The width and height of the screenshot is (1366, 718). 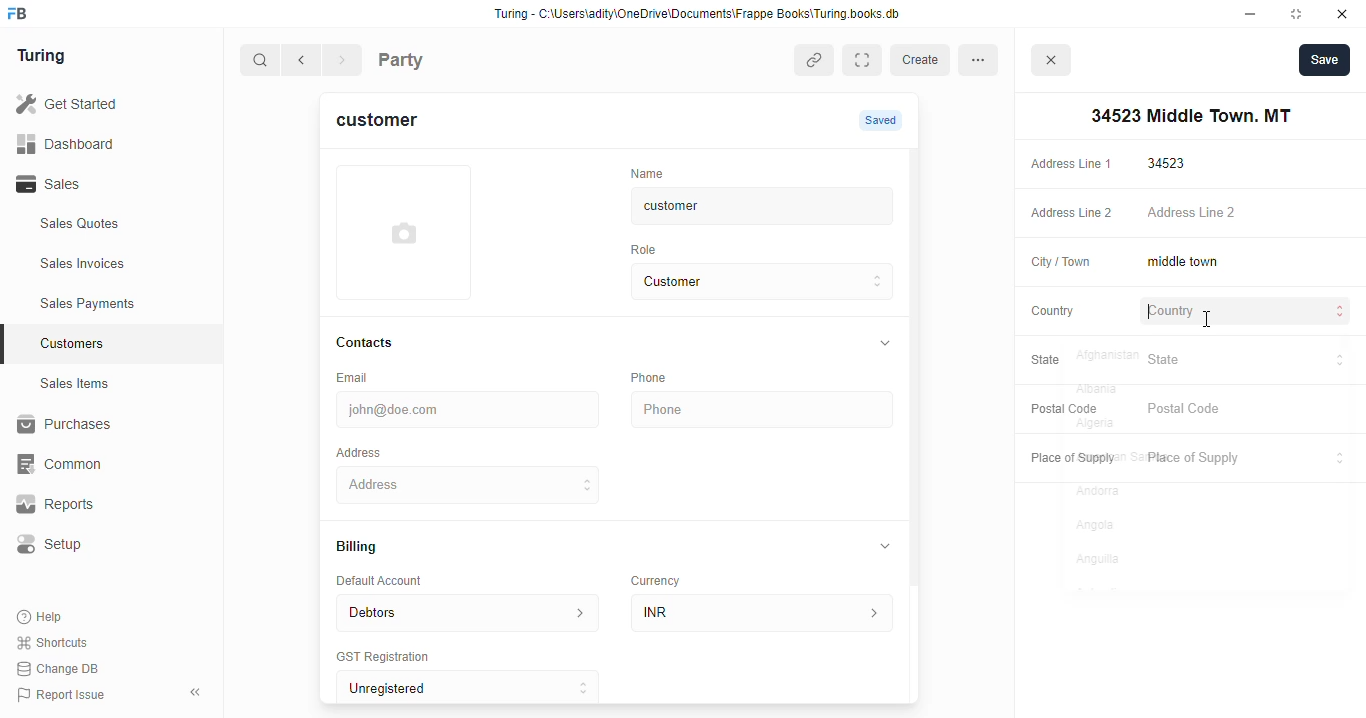 What do you see at coordinates (1187, 116) in the screenshot?
I see `34523 Middle Town. MT` at bounding box center [1187, 116].